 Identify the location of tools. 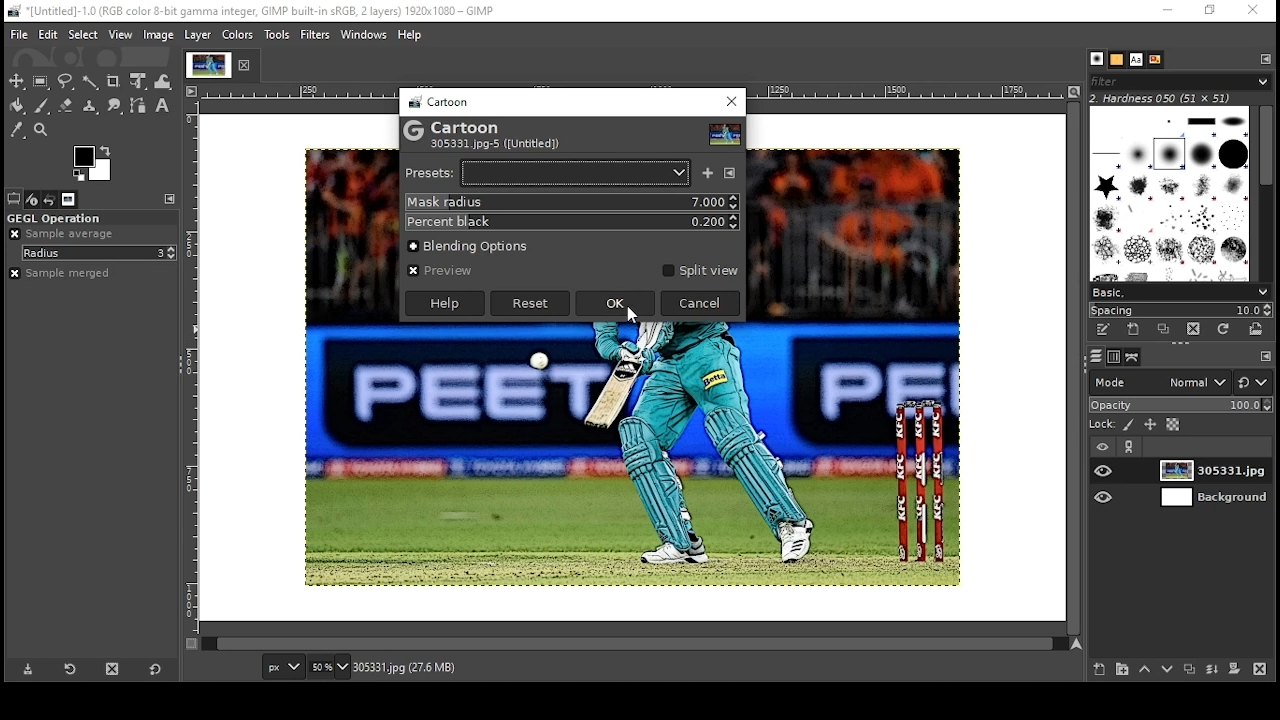
(277, 35).